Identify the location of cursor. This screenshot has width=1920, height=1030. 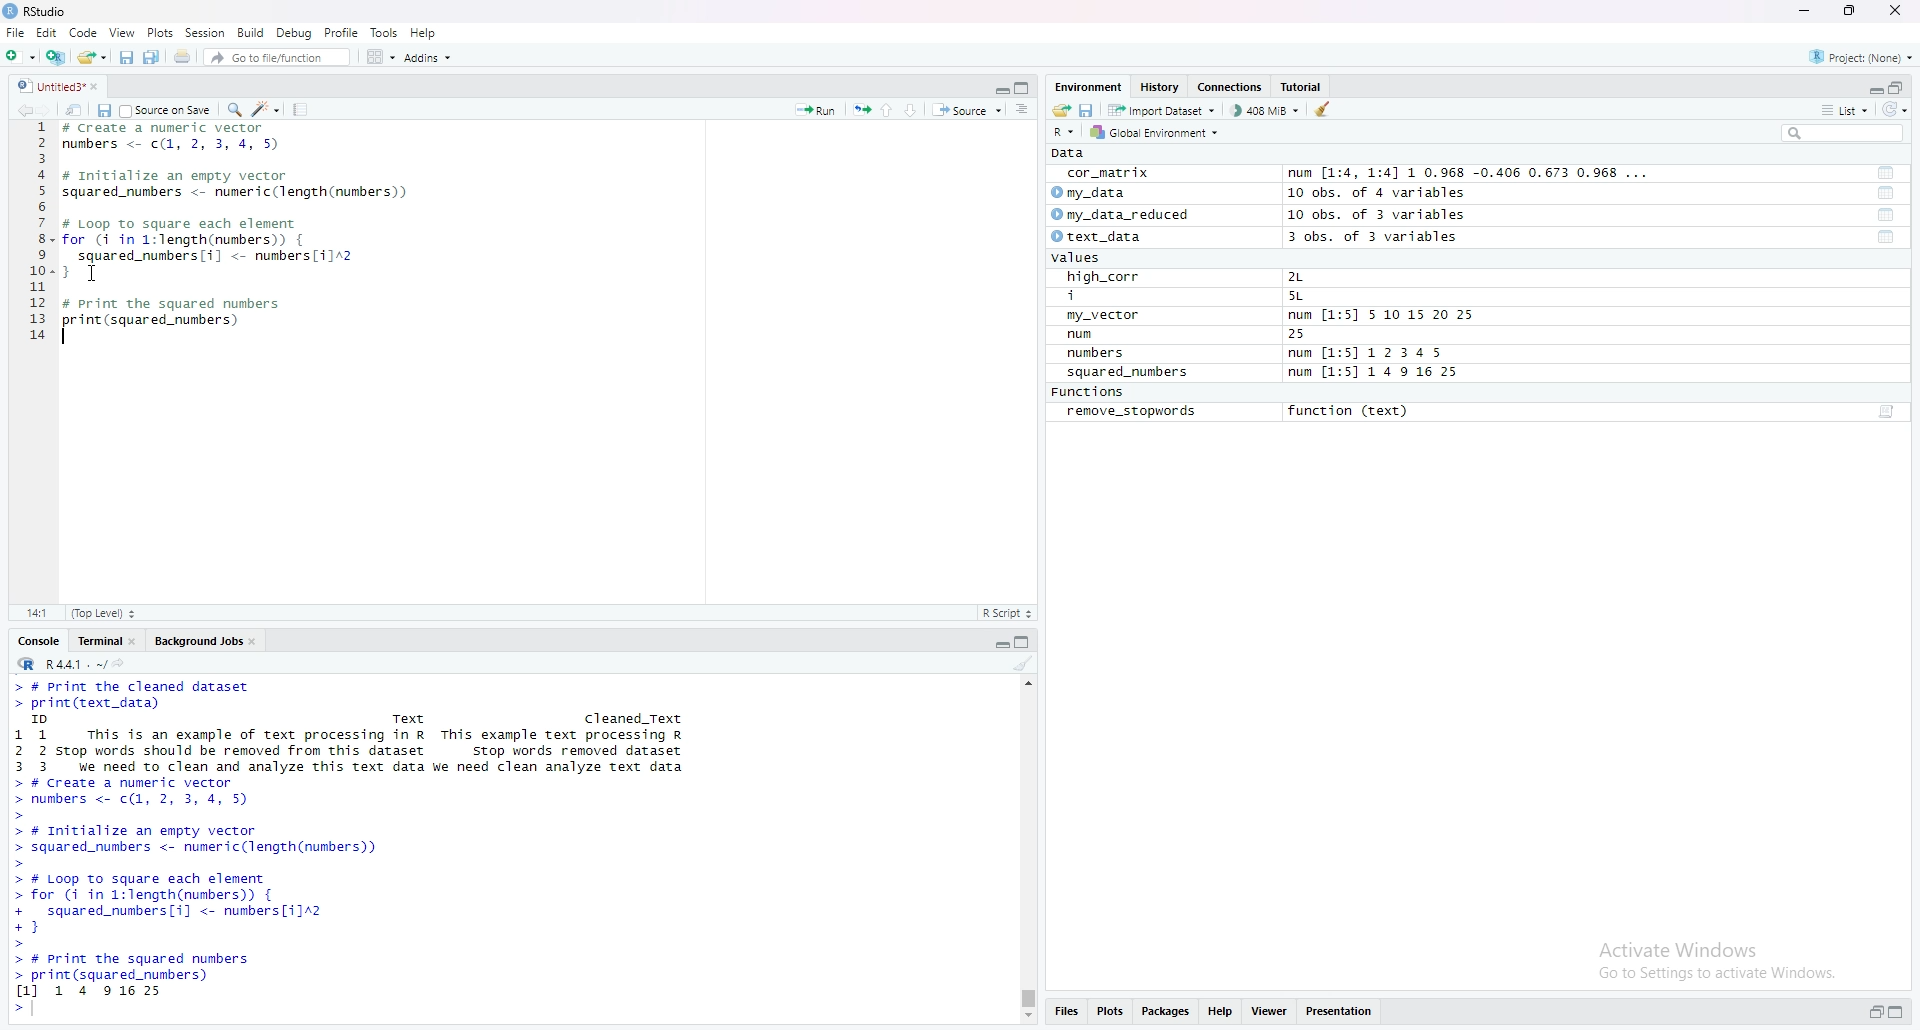
(98, 271).